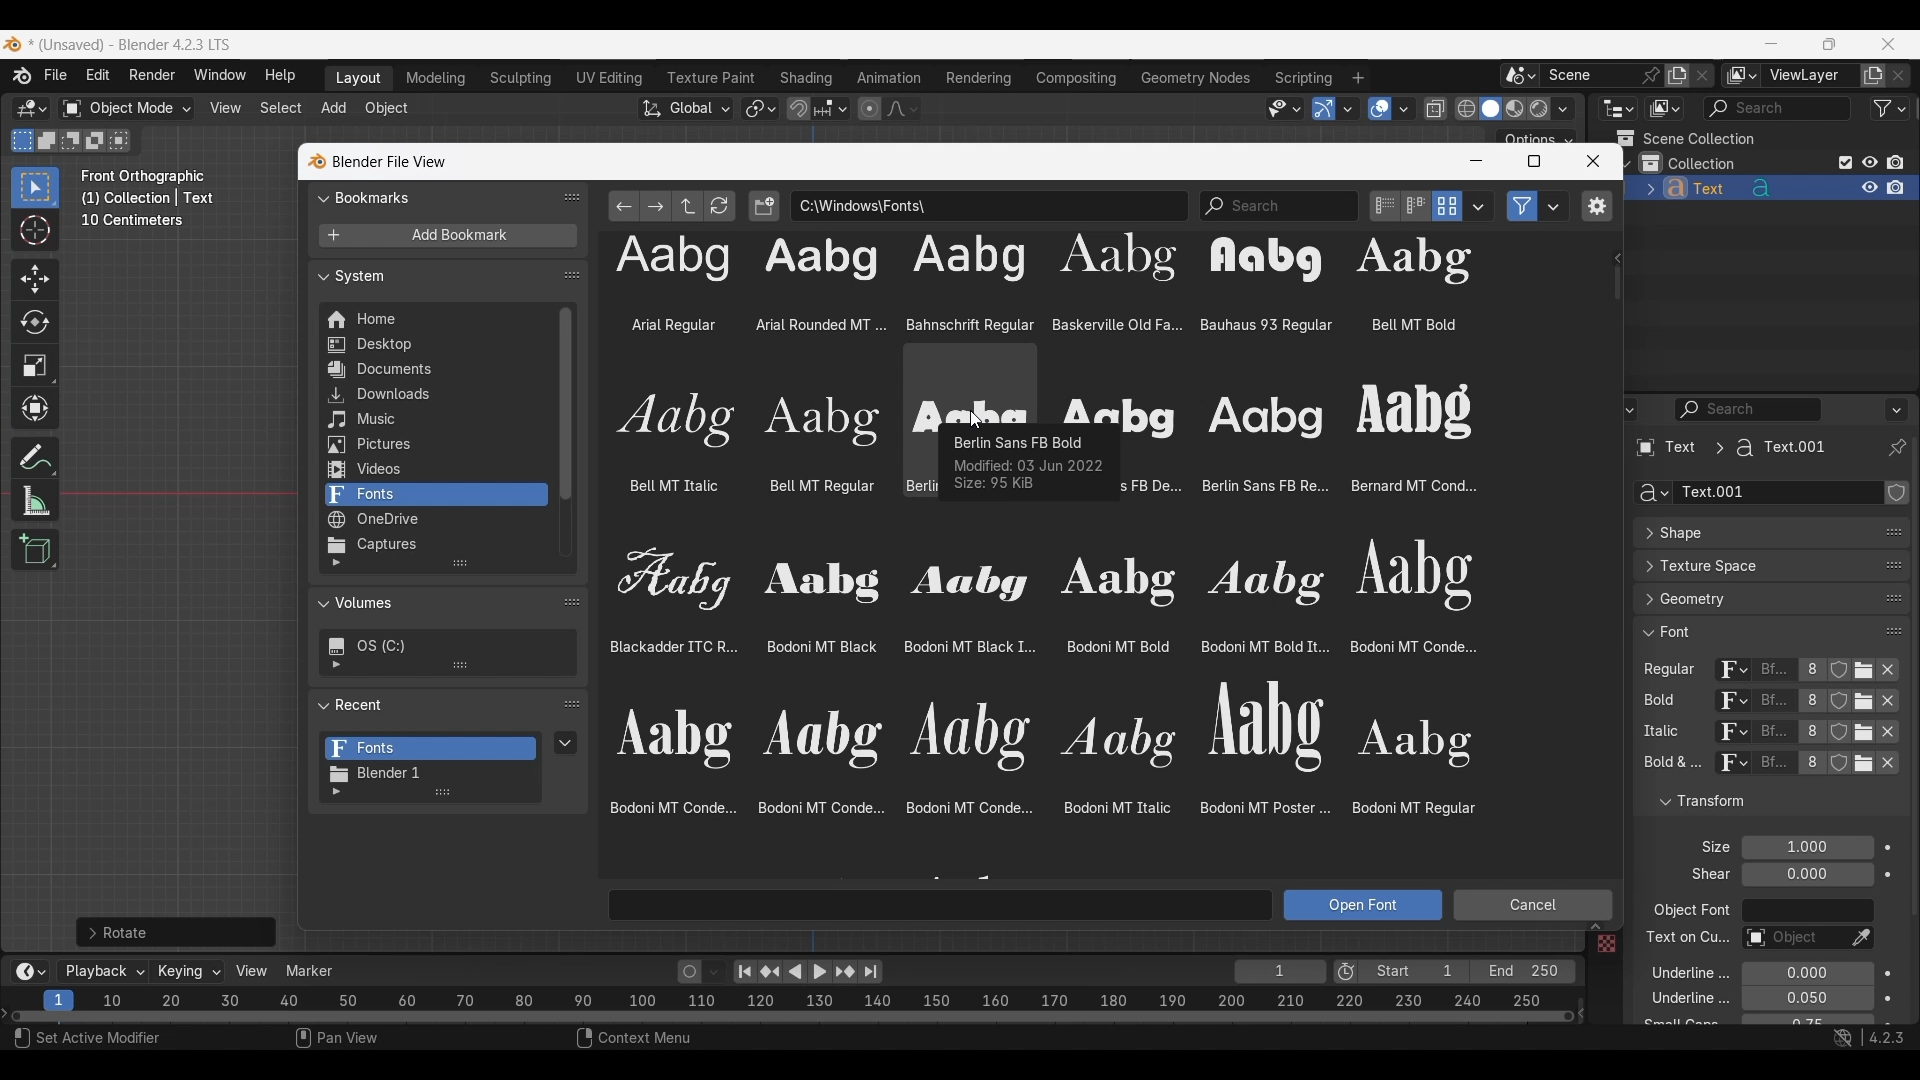 The width and height of the screenshot is (1920, 1080). I want to click on Frame description changed, so click(148, 198).